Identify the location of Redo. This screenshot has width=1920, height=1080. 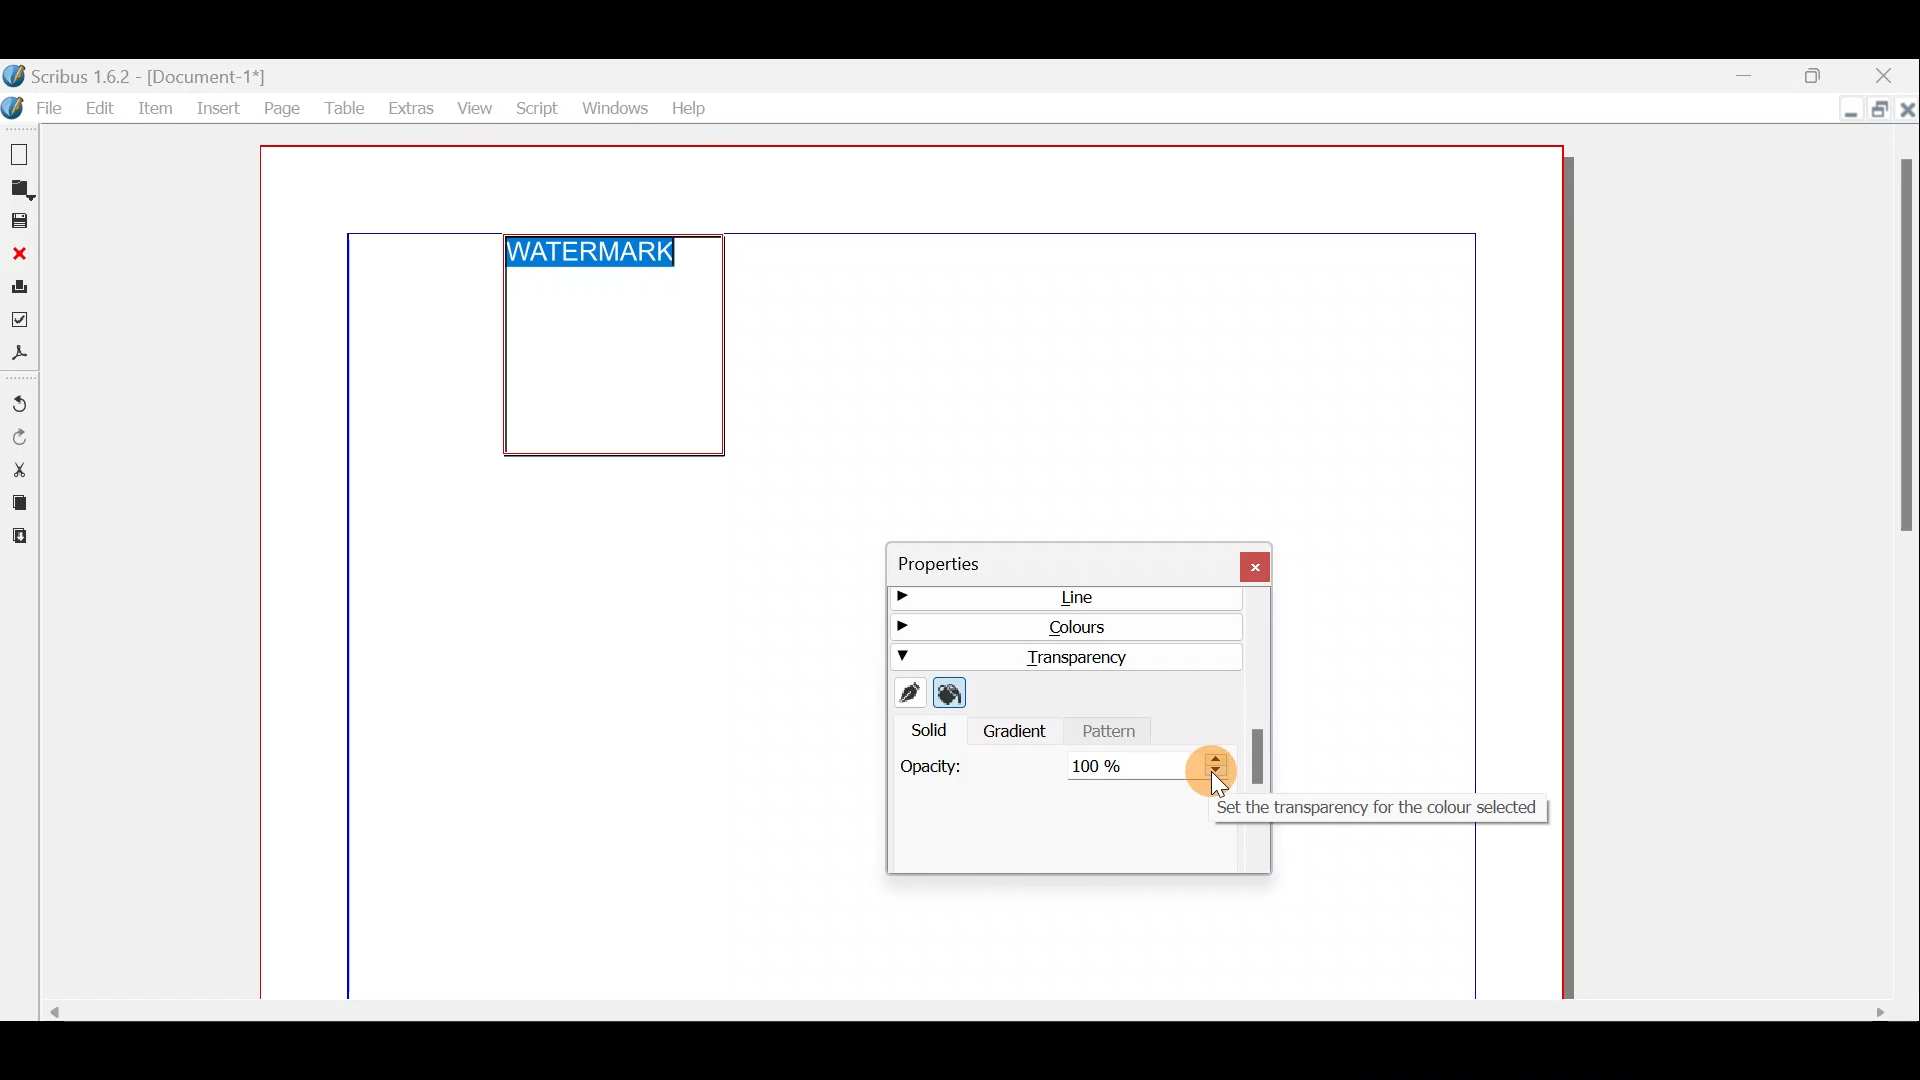
(19, 438).